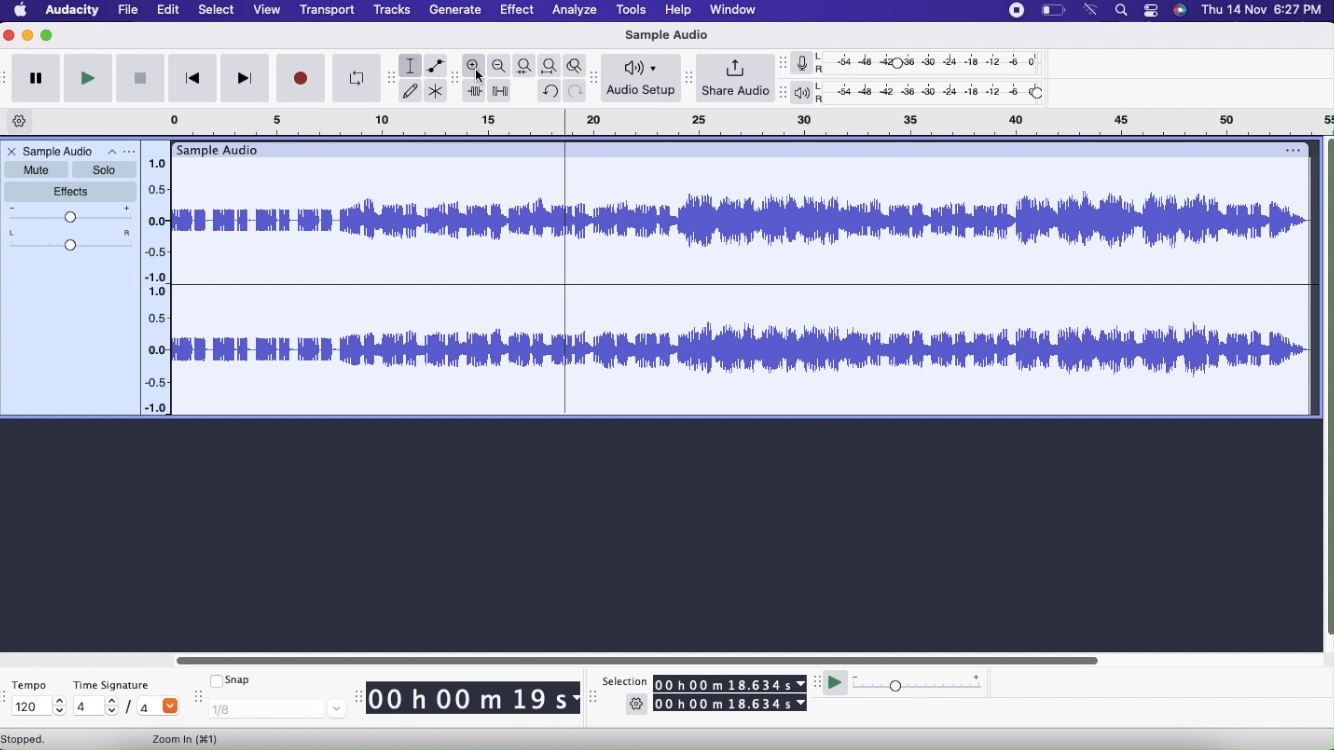  I want to click on Edit, so click(170, 10).